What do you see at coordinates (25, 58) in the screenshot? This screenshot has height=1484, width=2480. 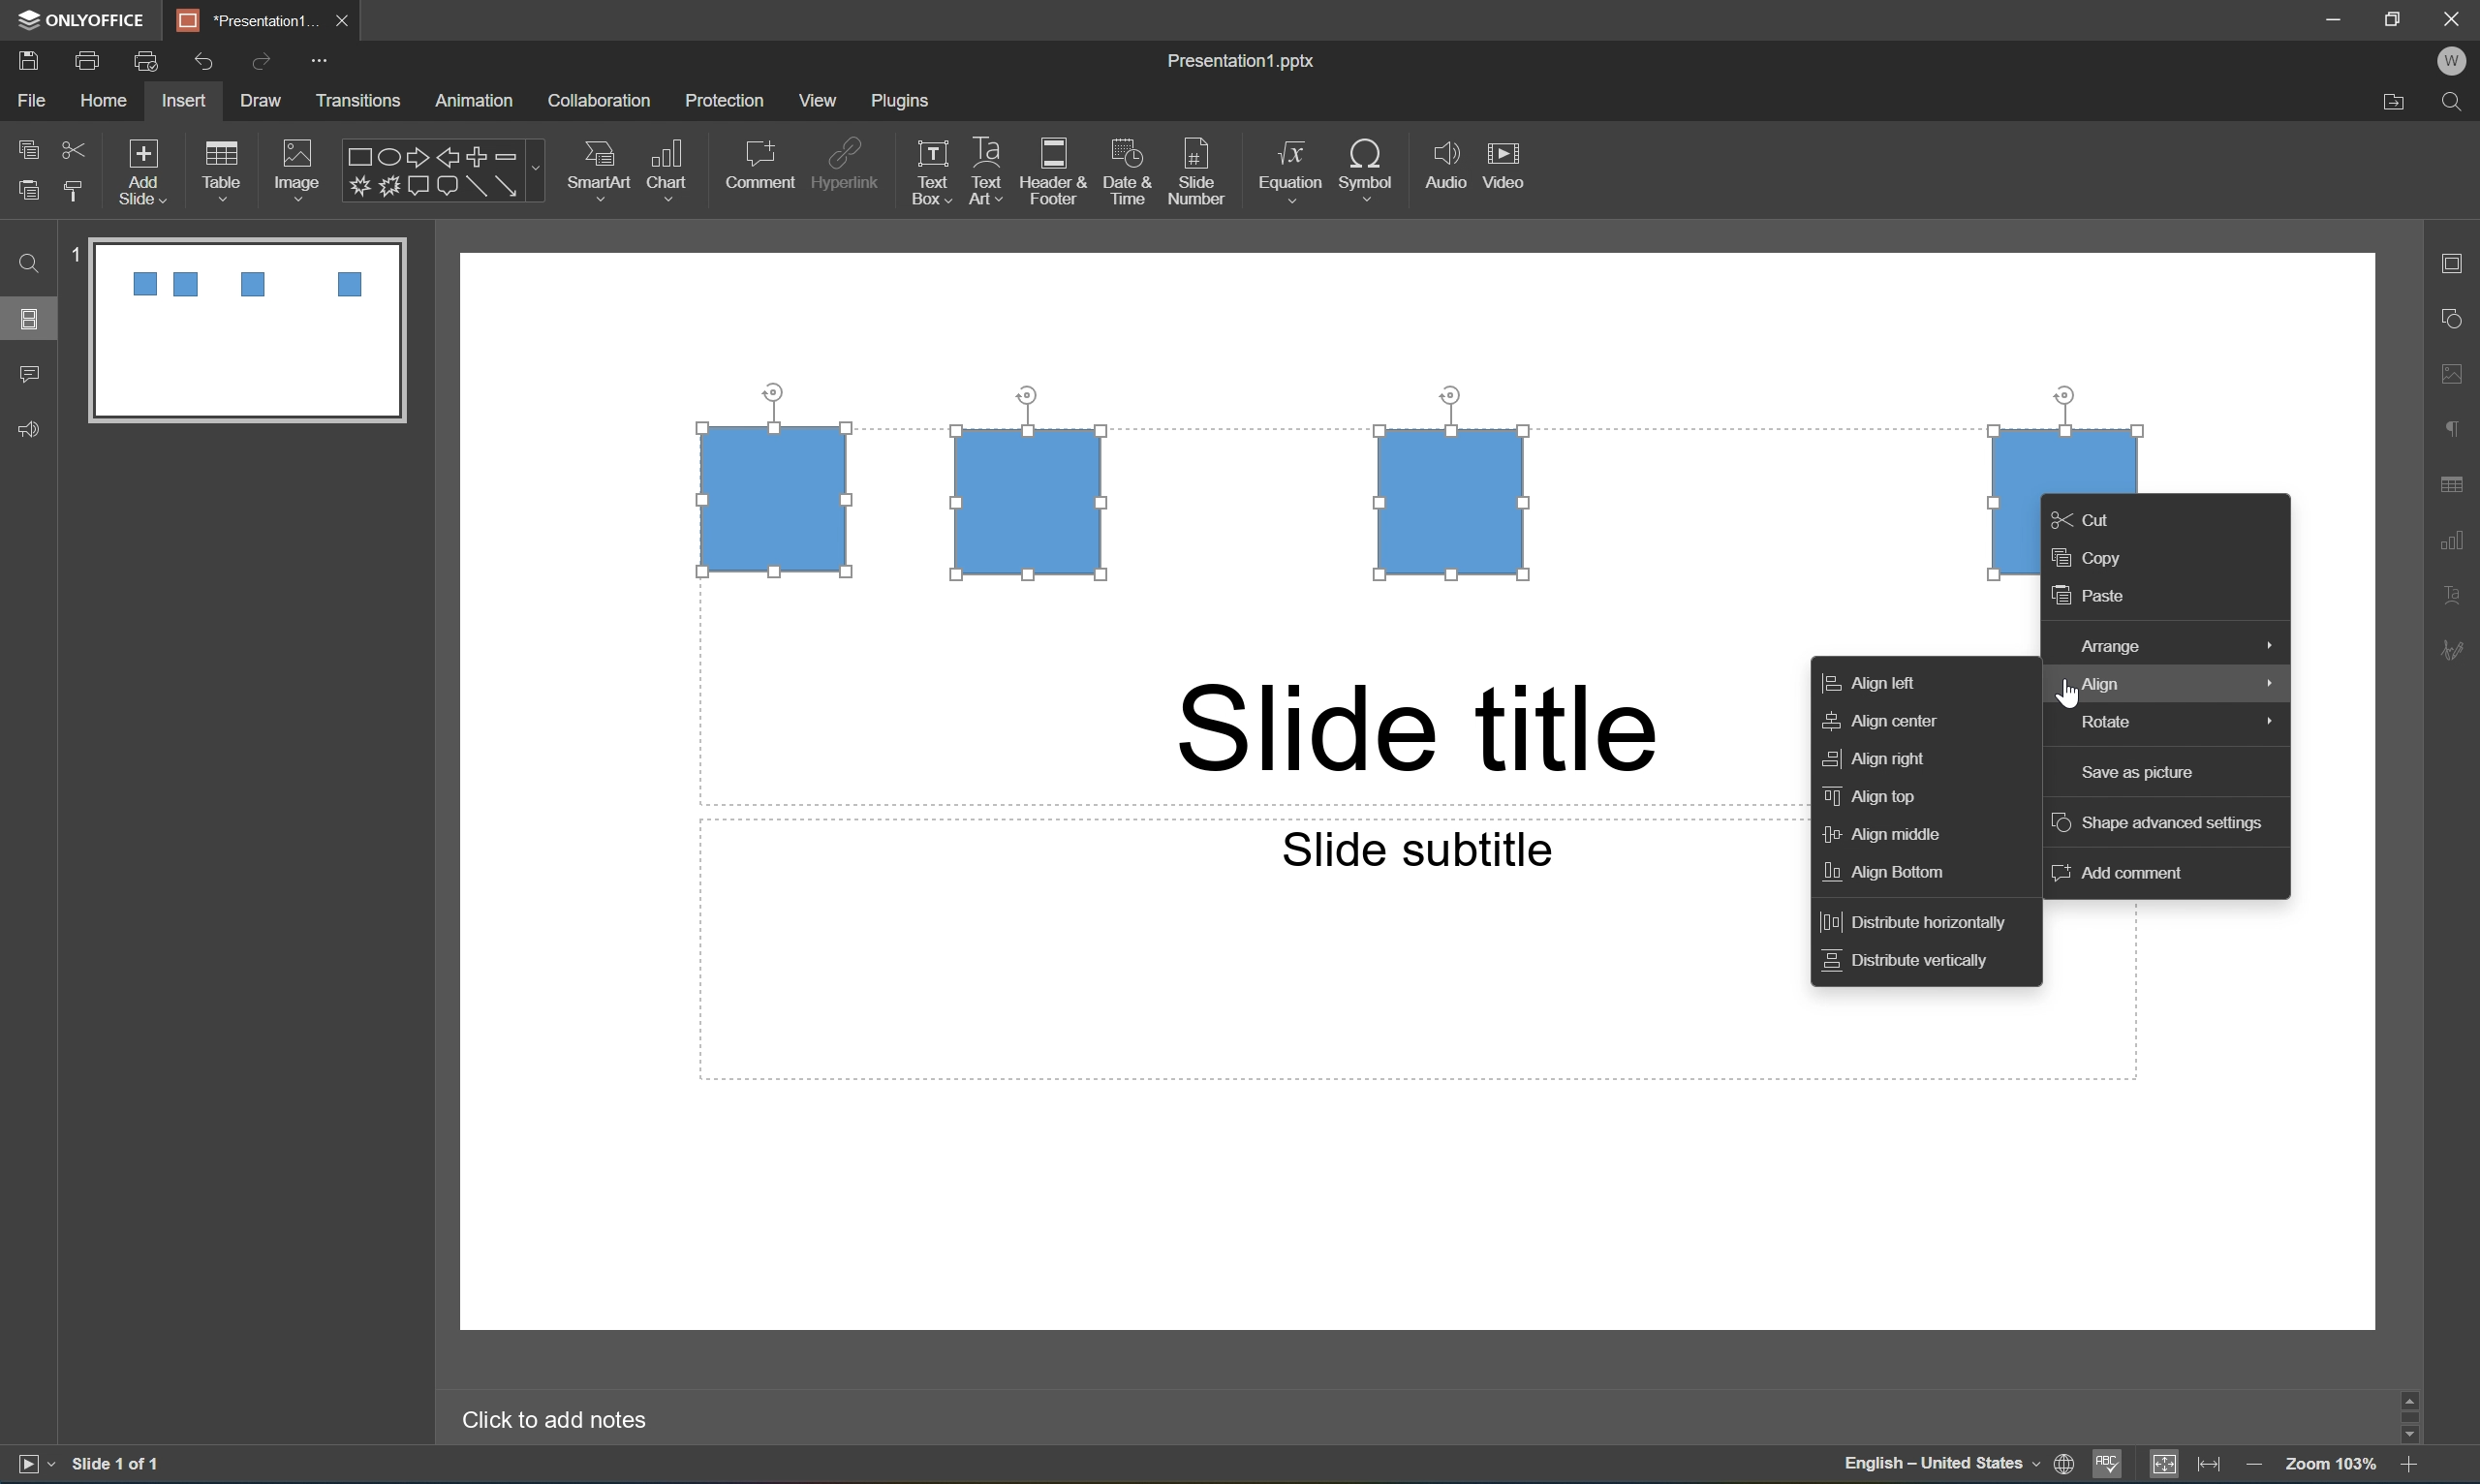 I see `save` at bounding box center [25, 58].